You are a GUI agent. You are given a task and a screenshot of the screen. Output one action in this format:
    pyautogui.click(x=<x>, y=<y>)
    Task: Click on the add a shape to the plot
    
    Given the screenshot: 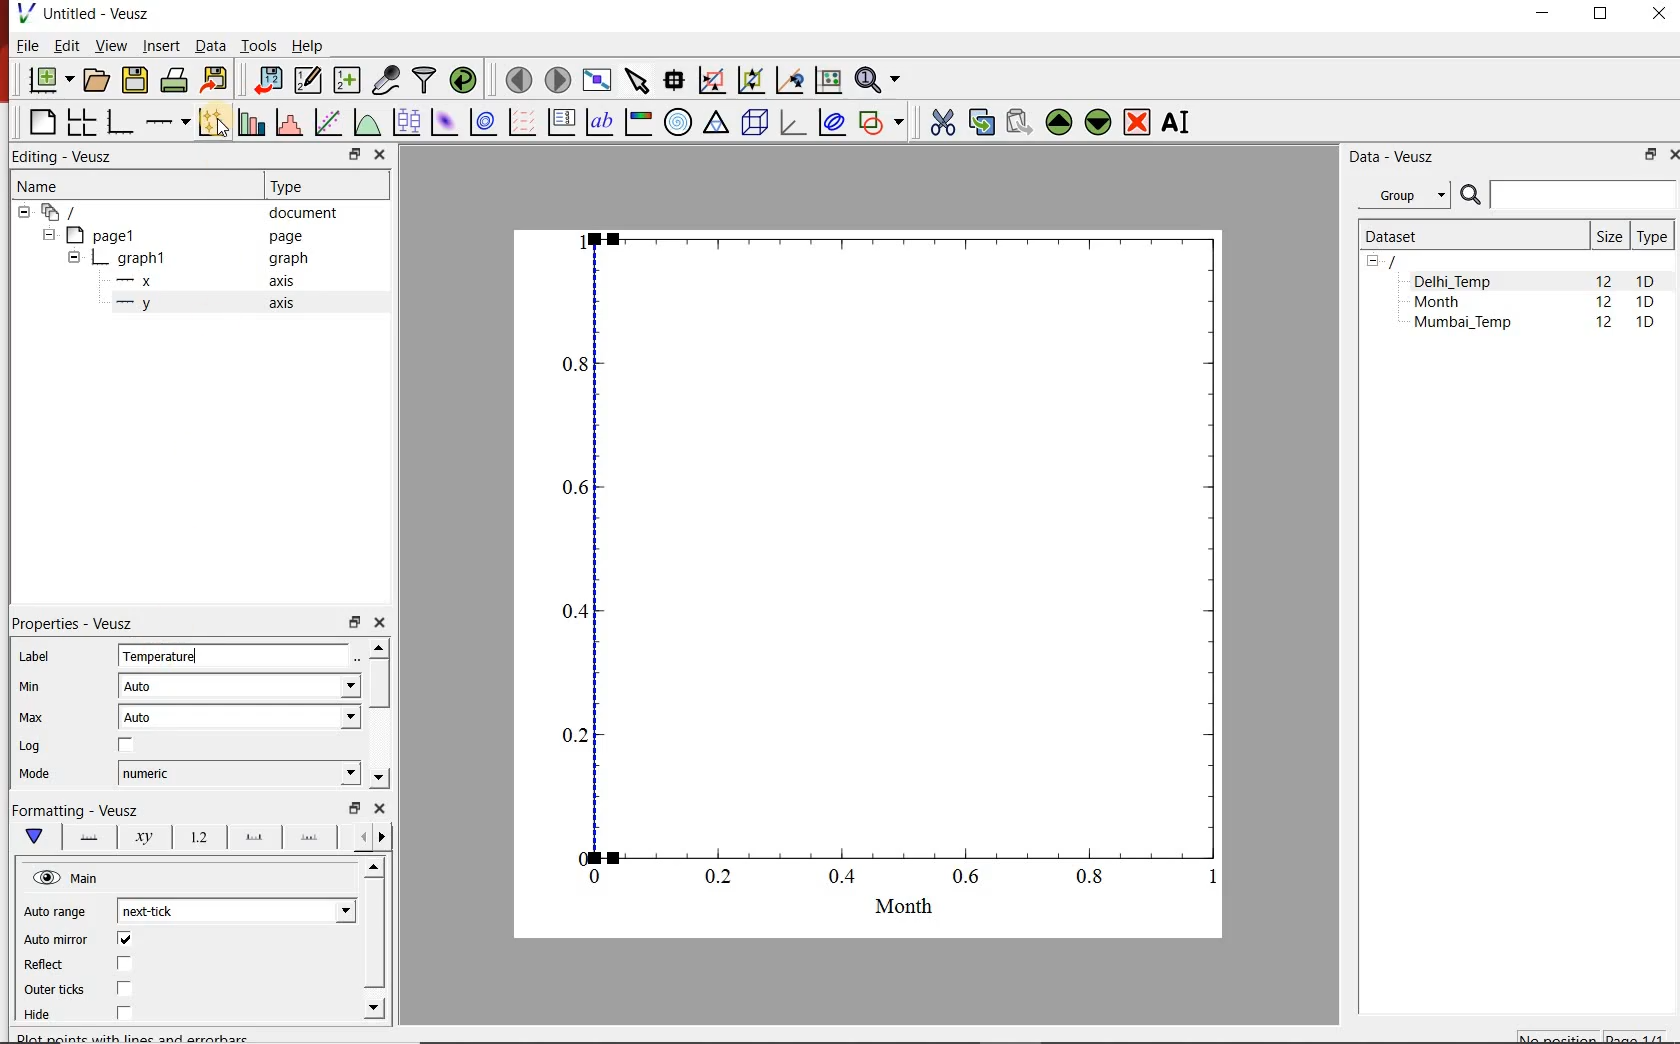 What is the action you would take?
    pyautogui.click(x=881, y=124)
    